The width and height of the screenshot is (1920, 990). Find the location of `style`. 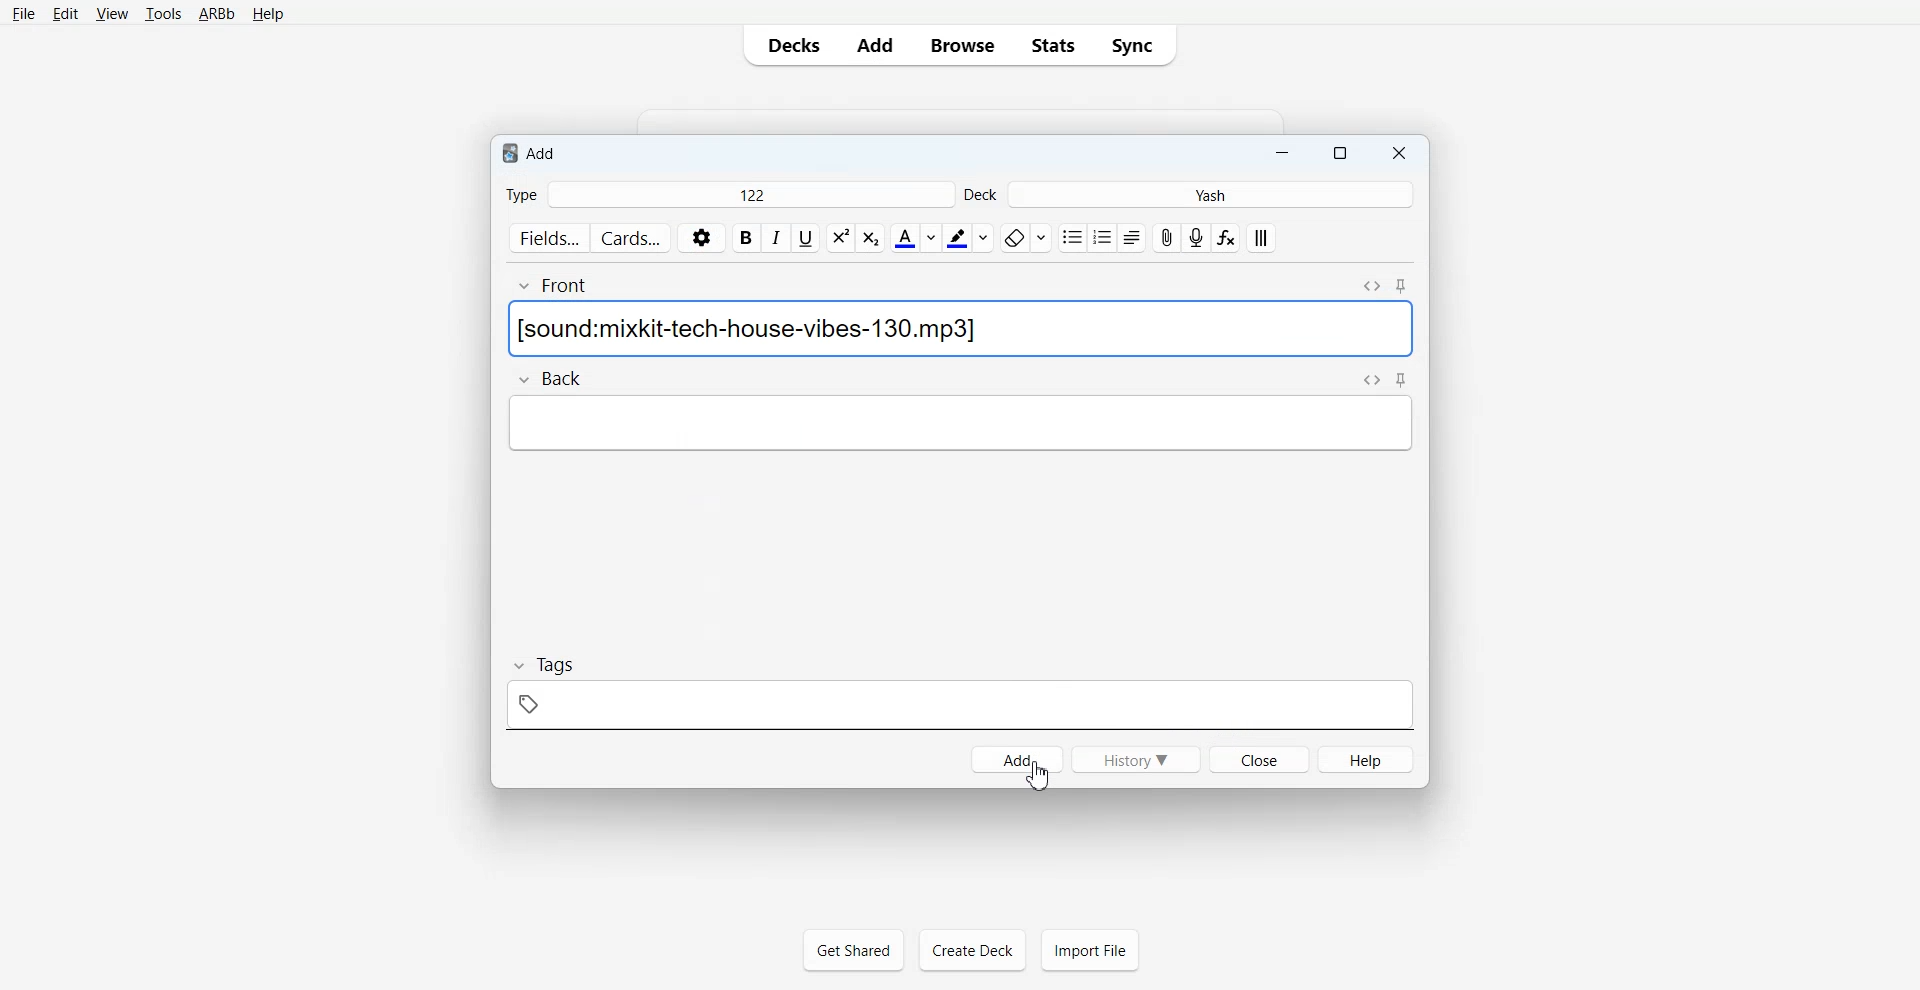

style is located at coordinates (857, 240).